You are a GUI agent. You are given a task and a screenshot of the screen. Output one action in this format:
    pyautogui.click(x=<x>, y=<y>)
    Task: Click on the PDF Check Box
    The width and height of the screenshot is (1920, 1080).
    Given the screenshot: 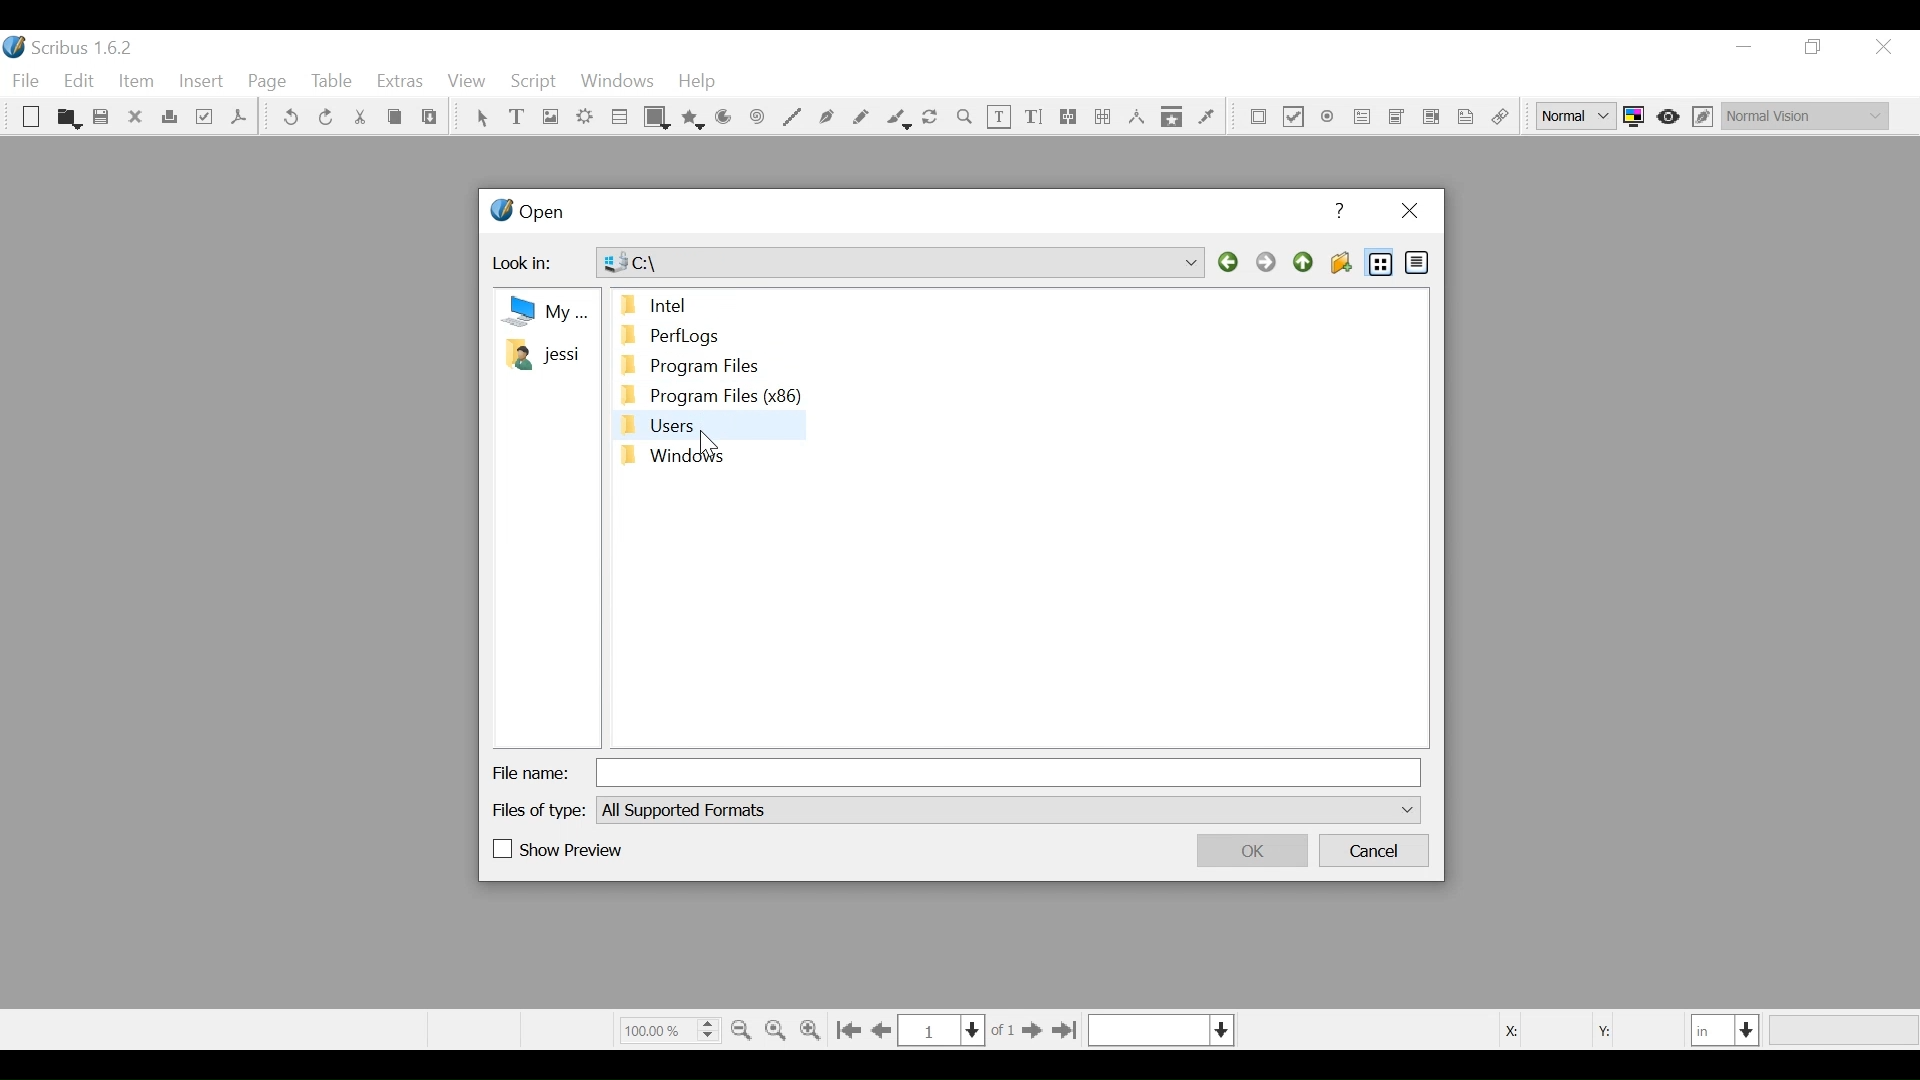 What is the action you would take?
    pyautogui.click(x=1294, y=119)
    